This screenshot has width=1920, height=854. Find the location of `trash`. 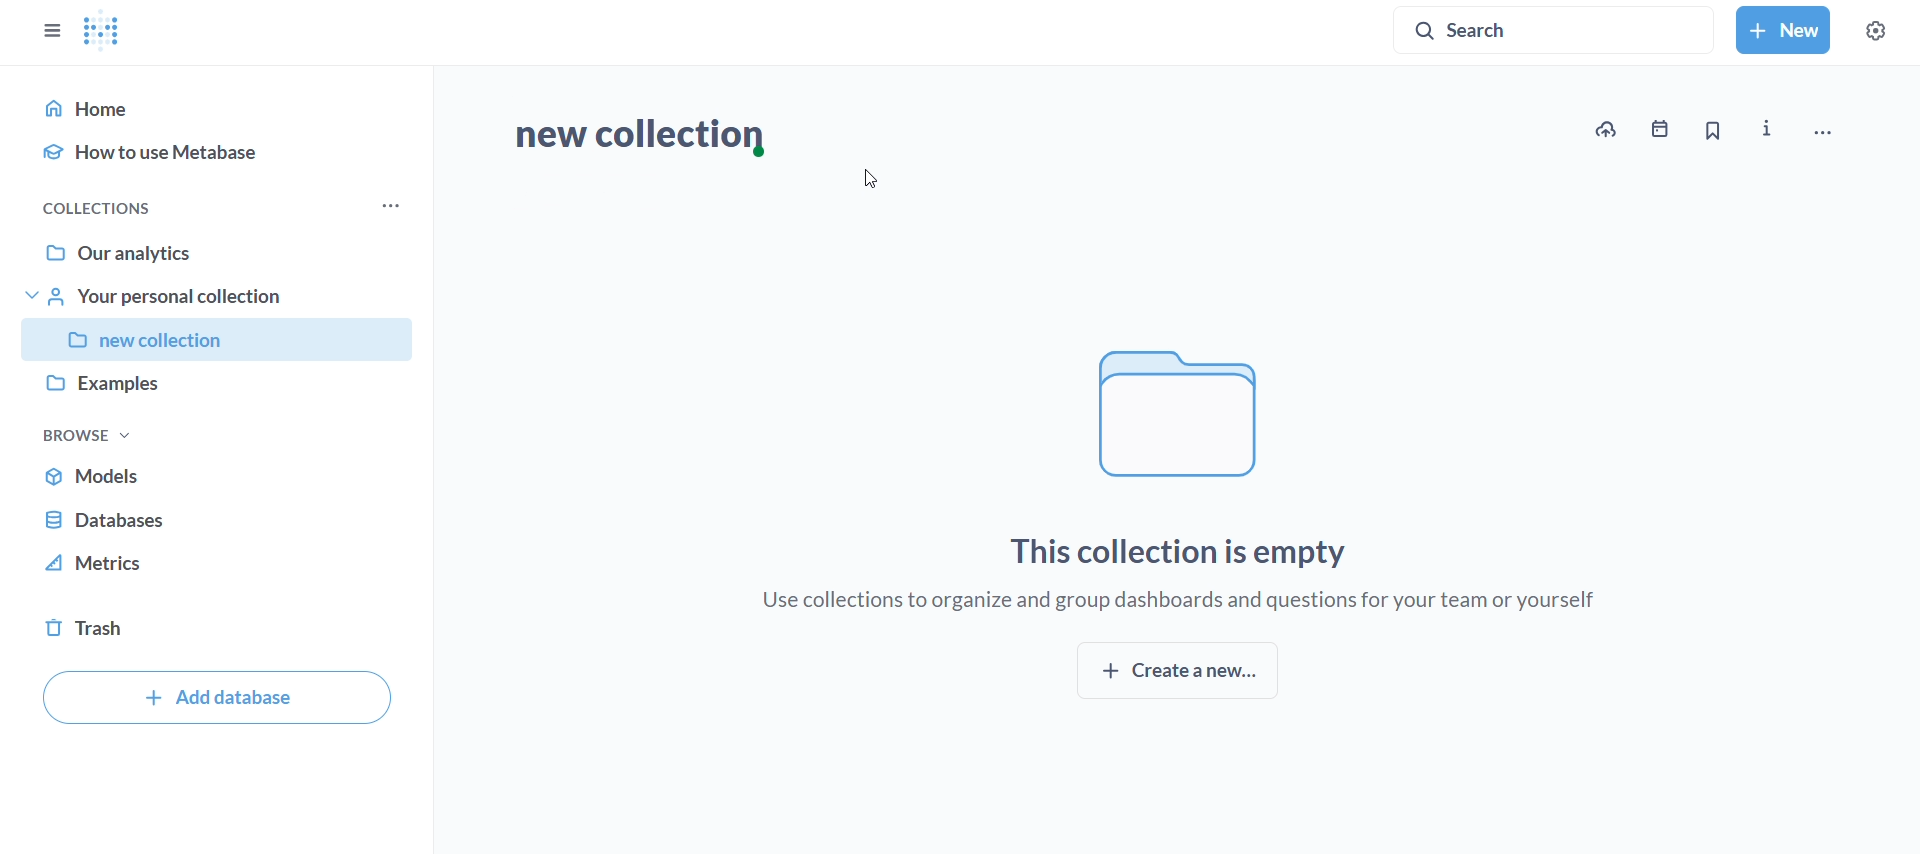

trash is located at coordinates (220, 634).